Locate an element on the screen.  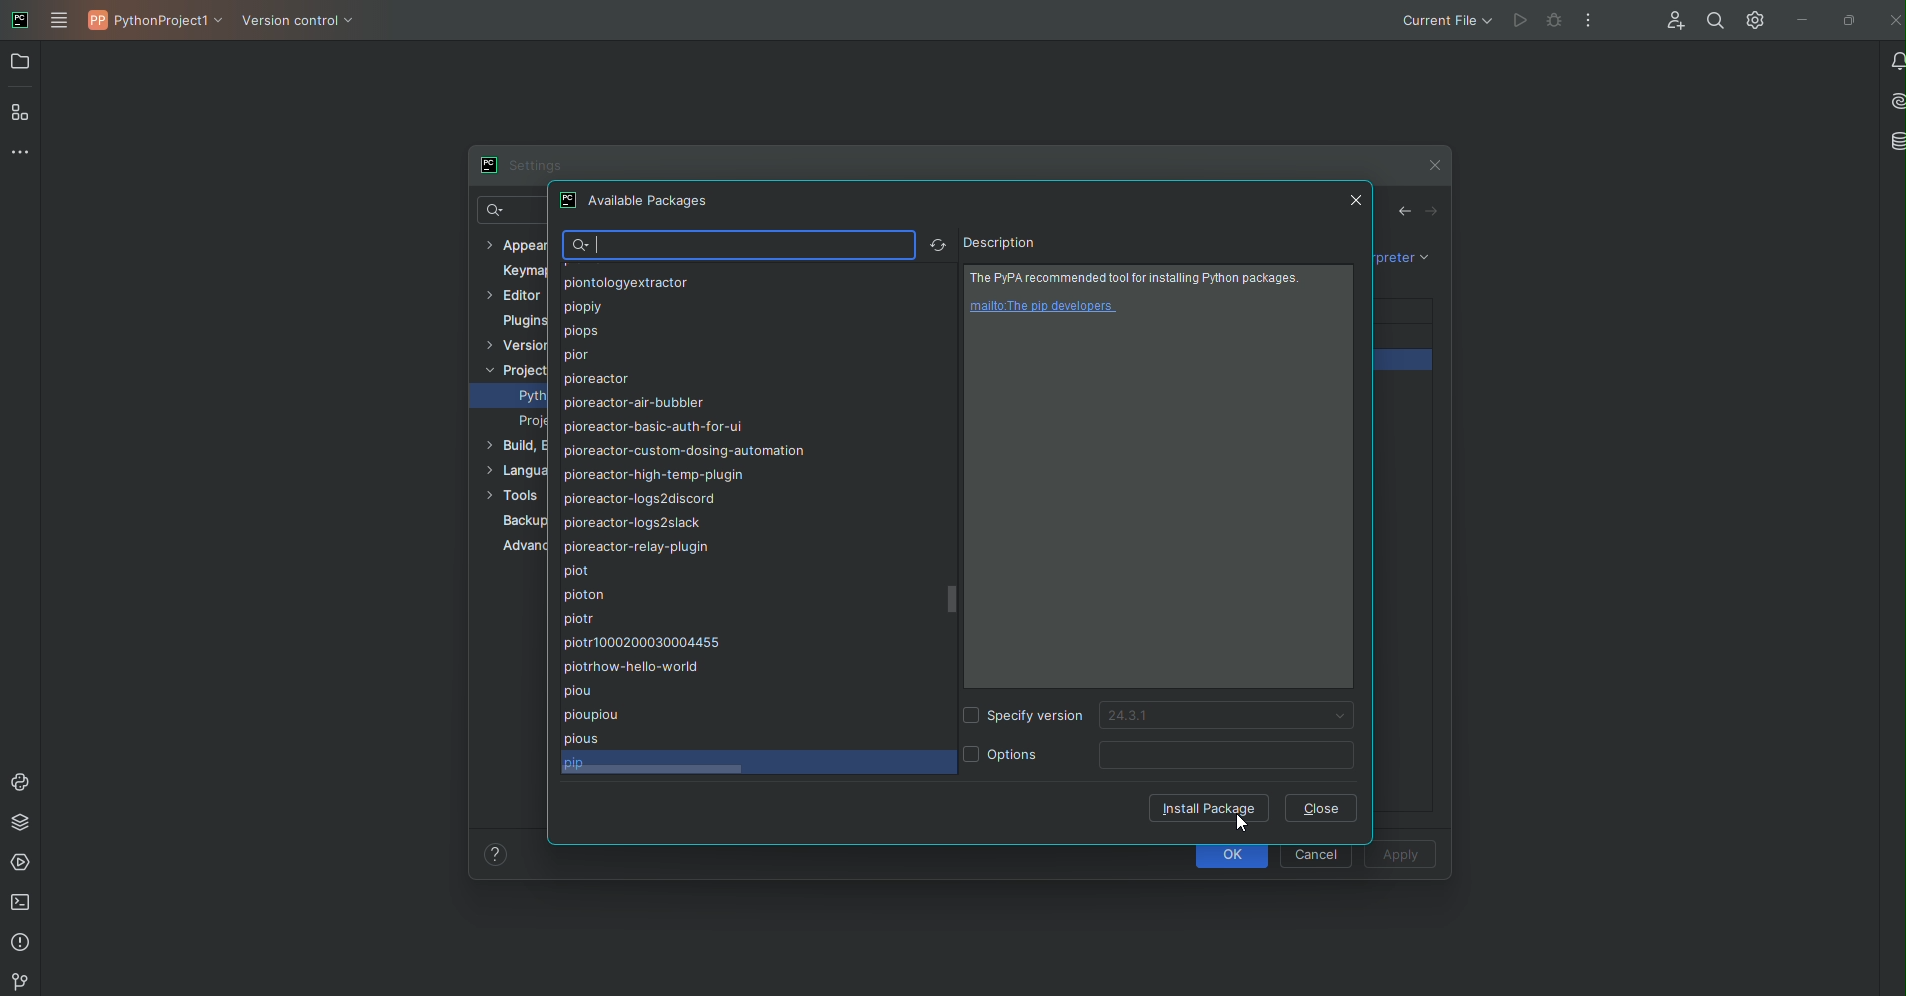
Specify version is located at coordinates (1024, 713).